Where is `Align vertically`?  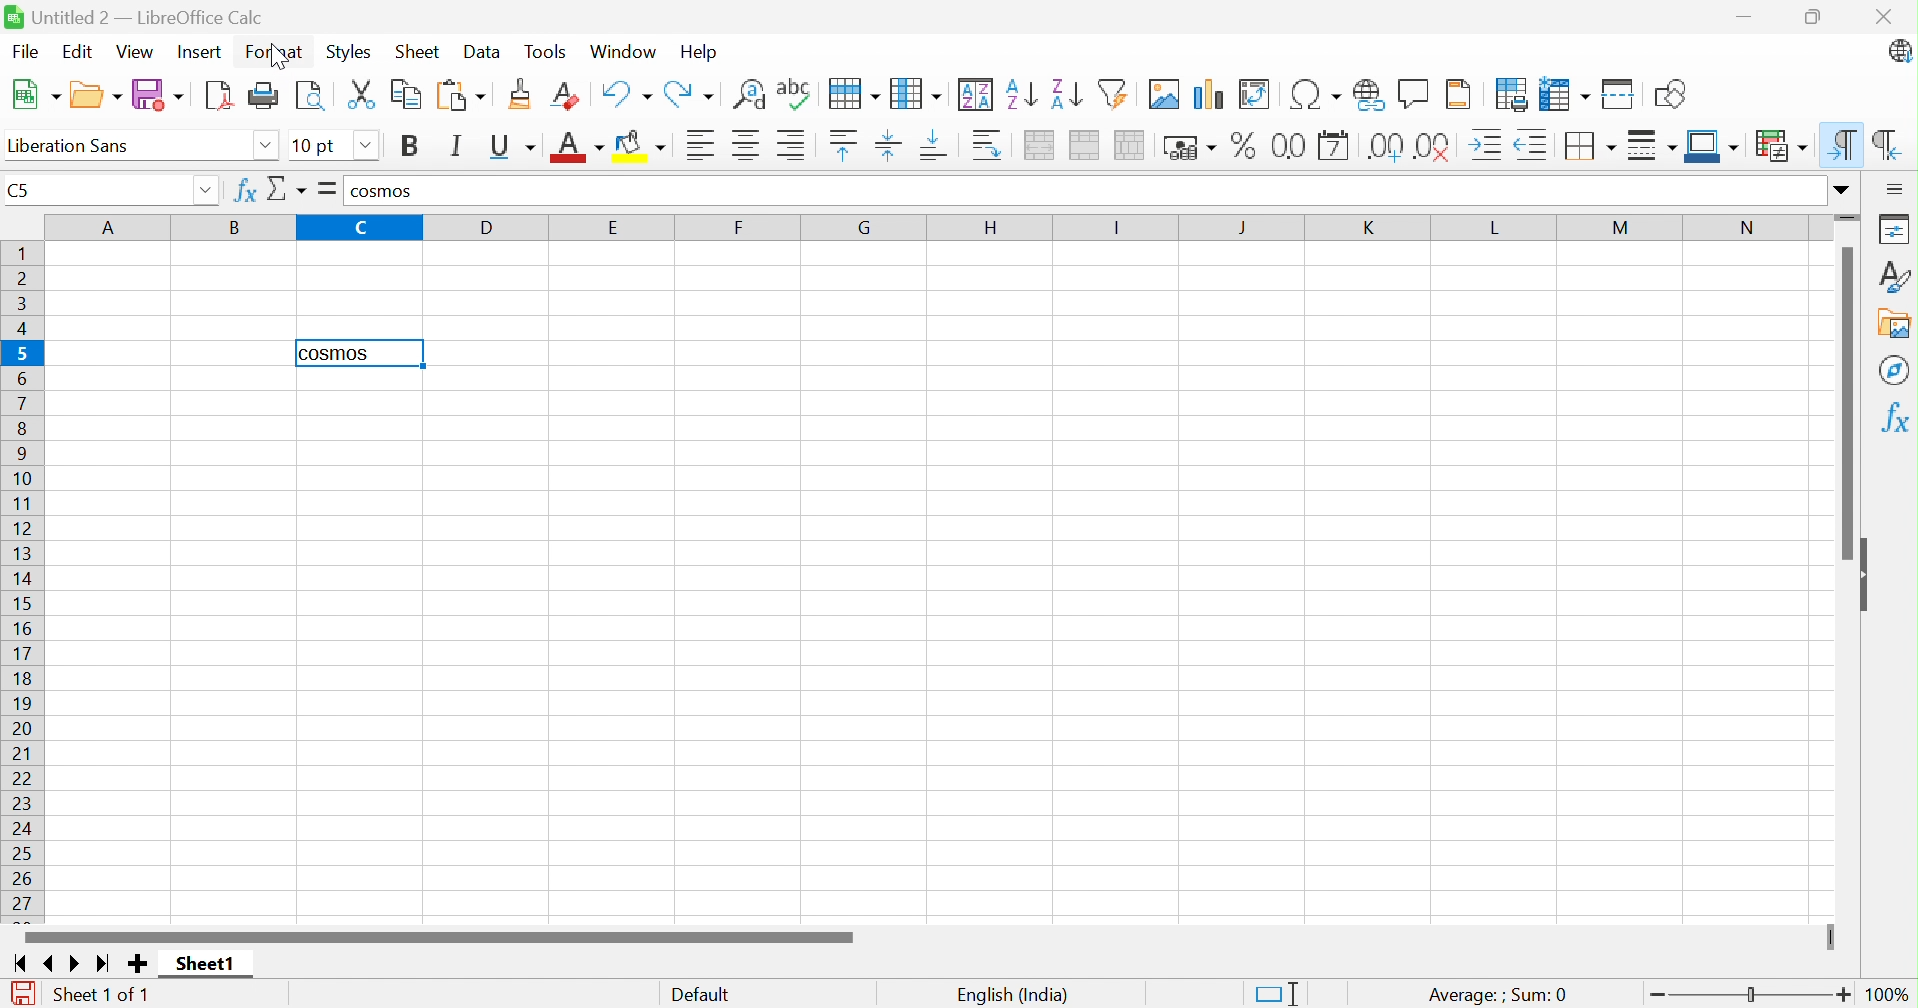 Align vertically is located at coordinates (890, 145).